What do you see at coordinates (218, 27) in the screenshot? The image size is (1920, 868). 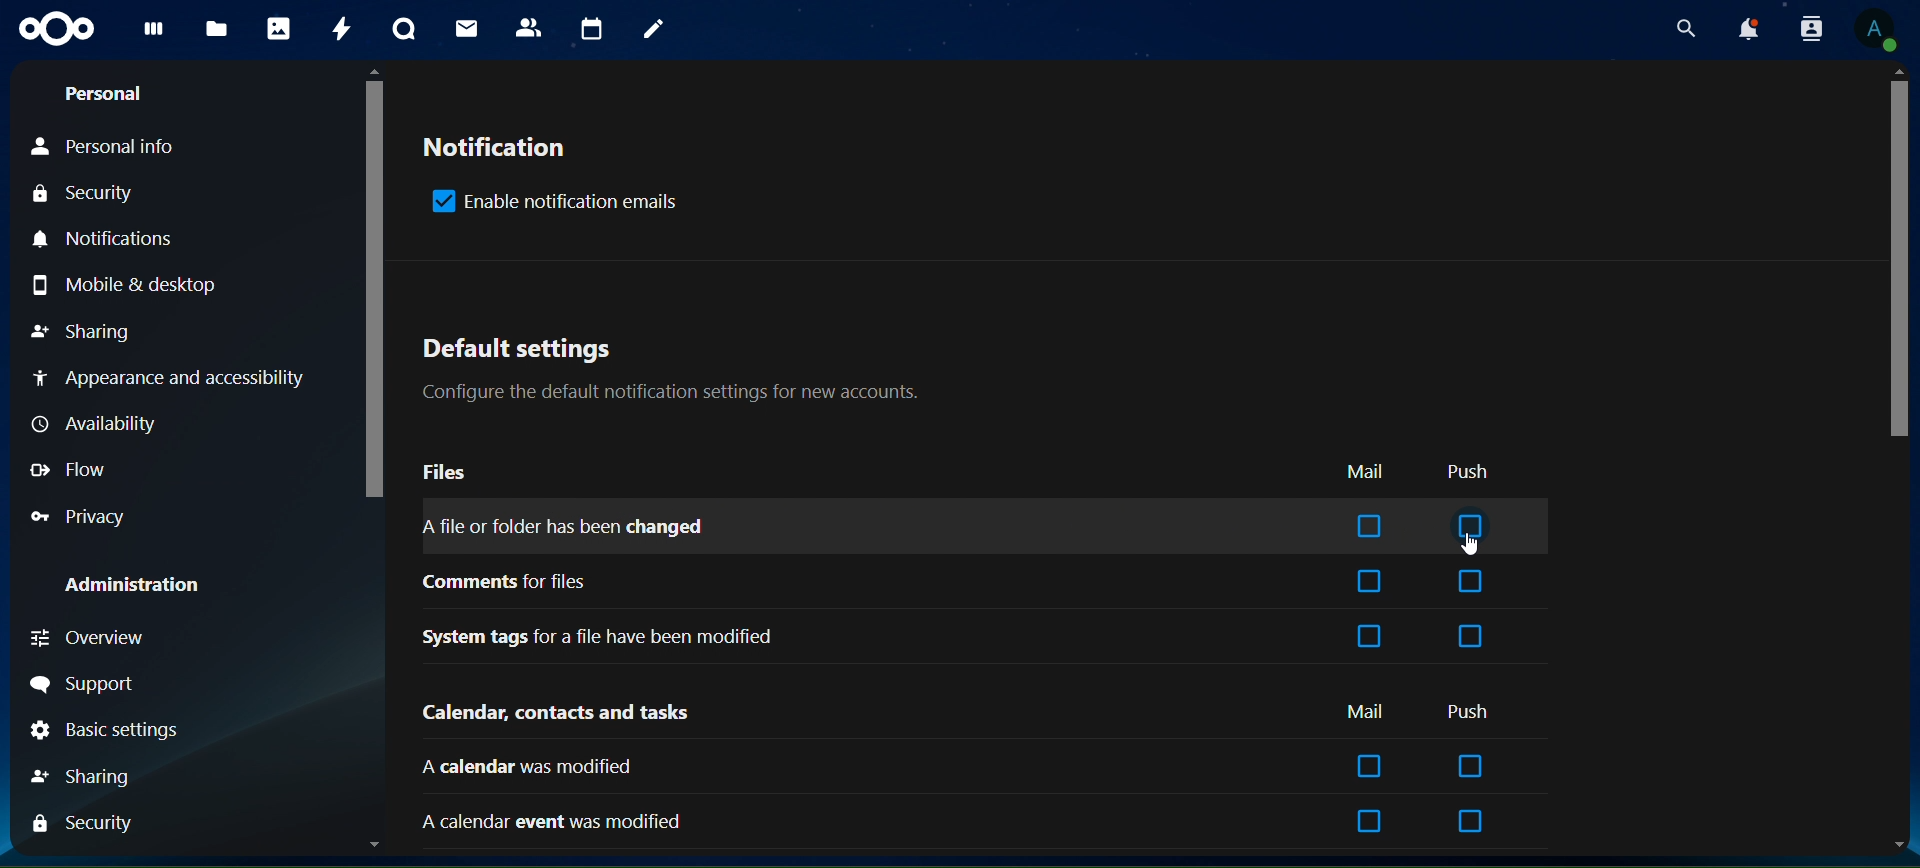 I see `files` at bounding box center [218, 27].